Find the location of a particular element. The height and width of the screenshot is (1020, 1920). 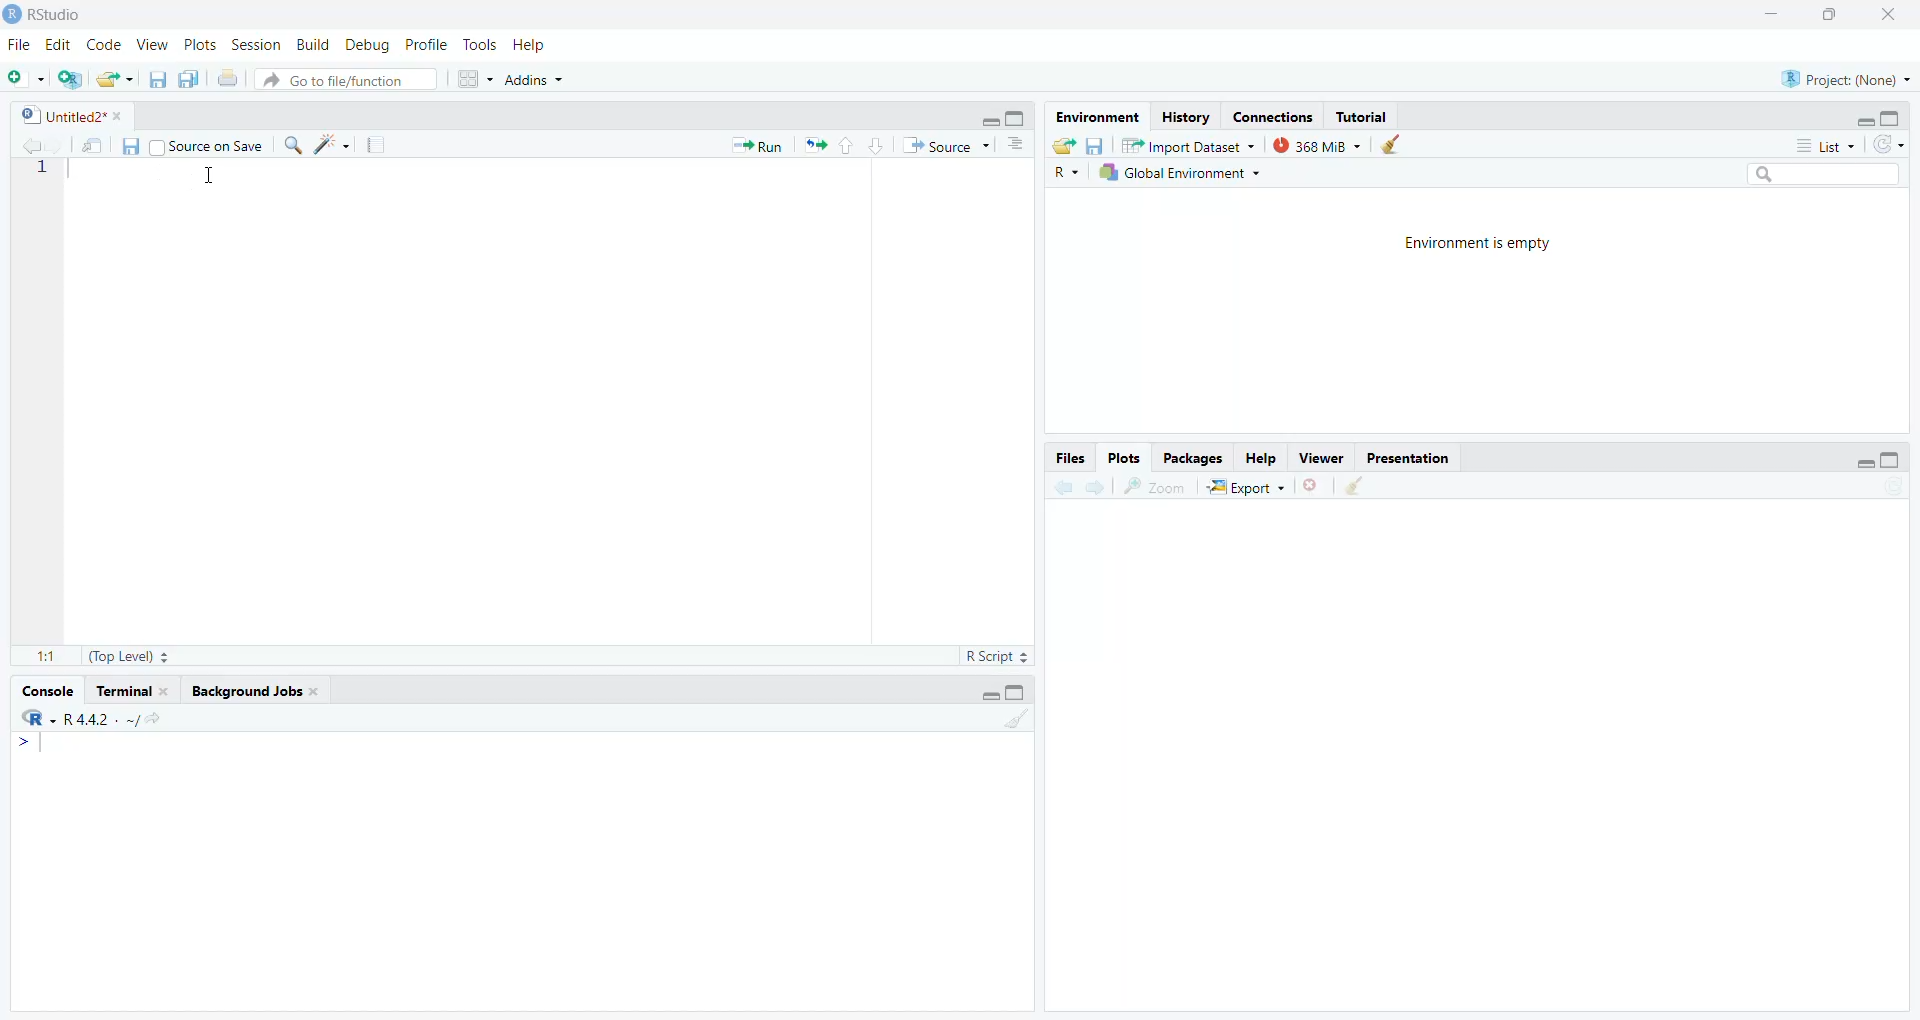

Tutorial is located at coordinates (1366, 117).